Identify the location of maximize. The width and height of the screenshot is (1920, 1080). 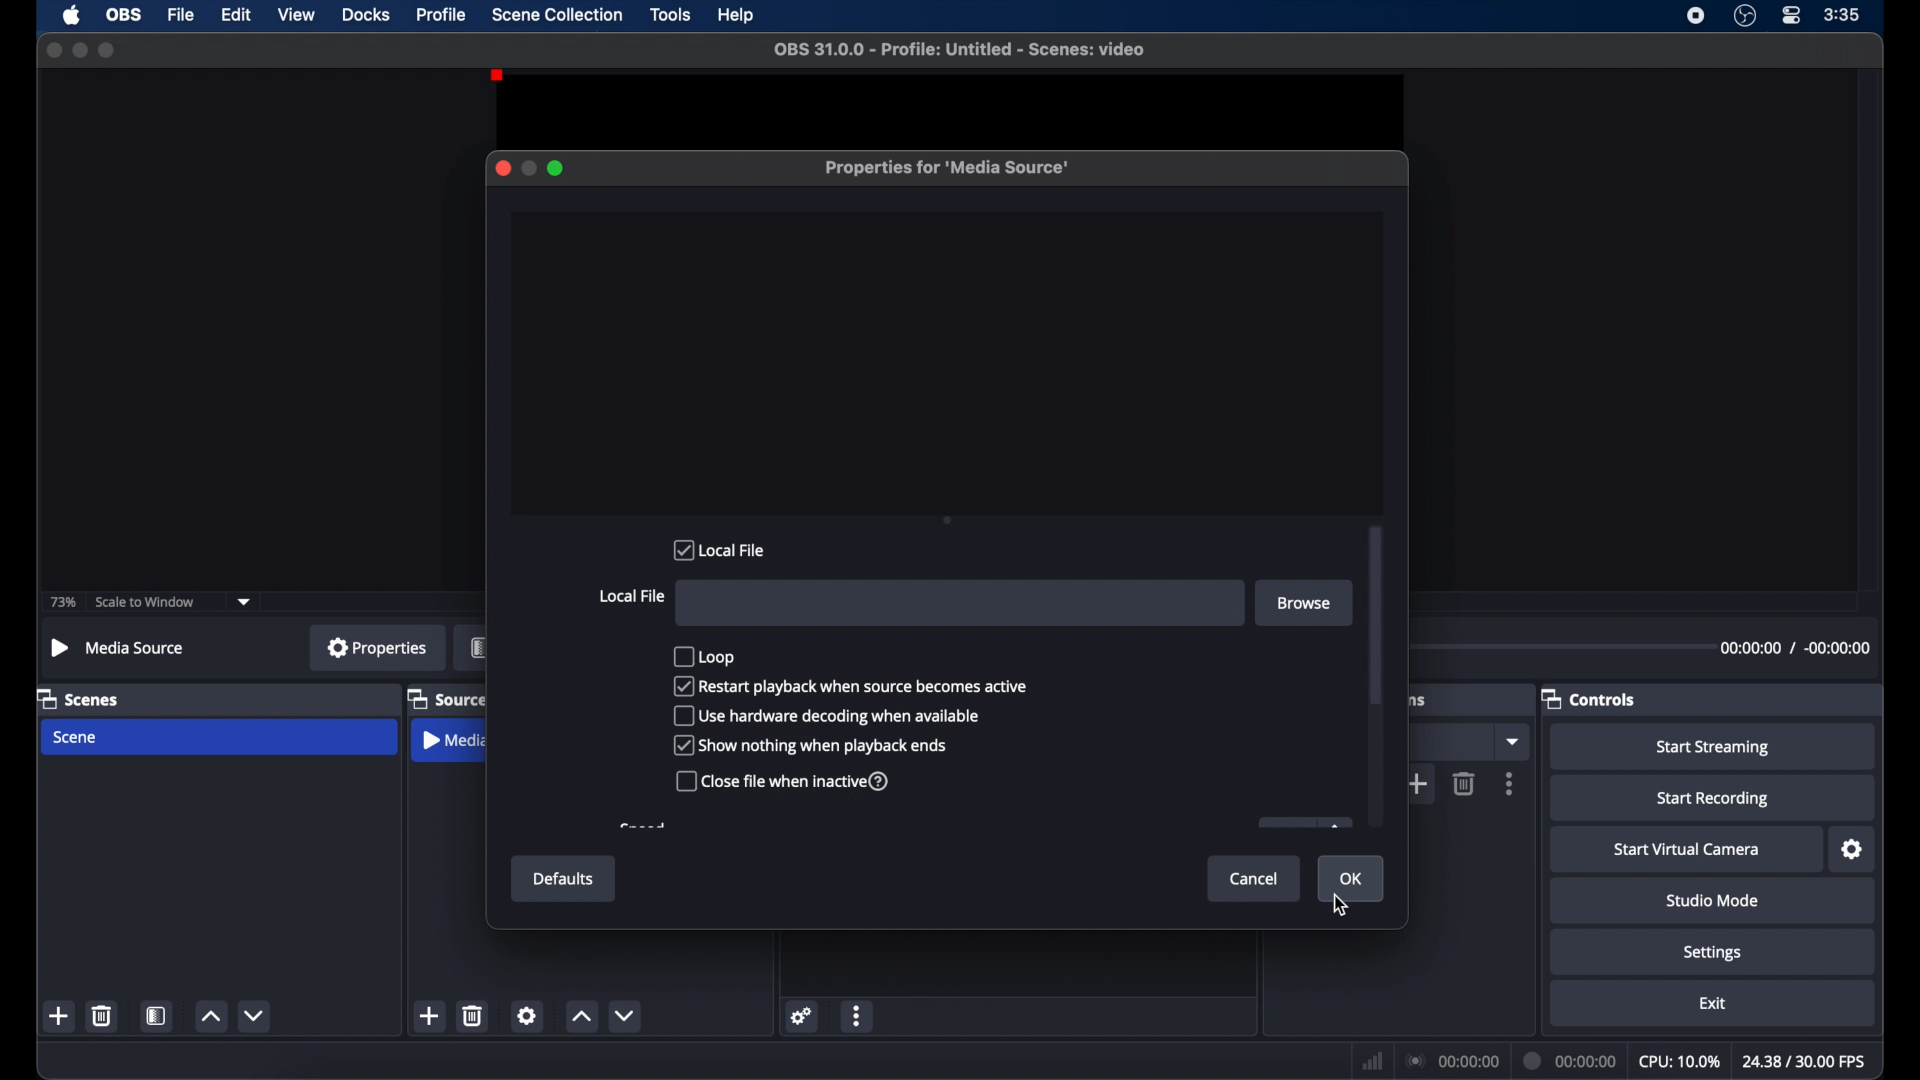
(108, 51).